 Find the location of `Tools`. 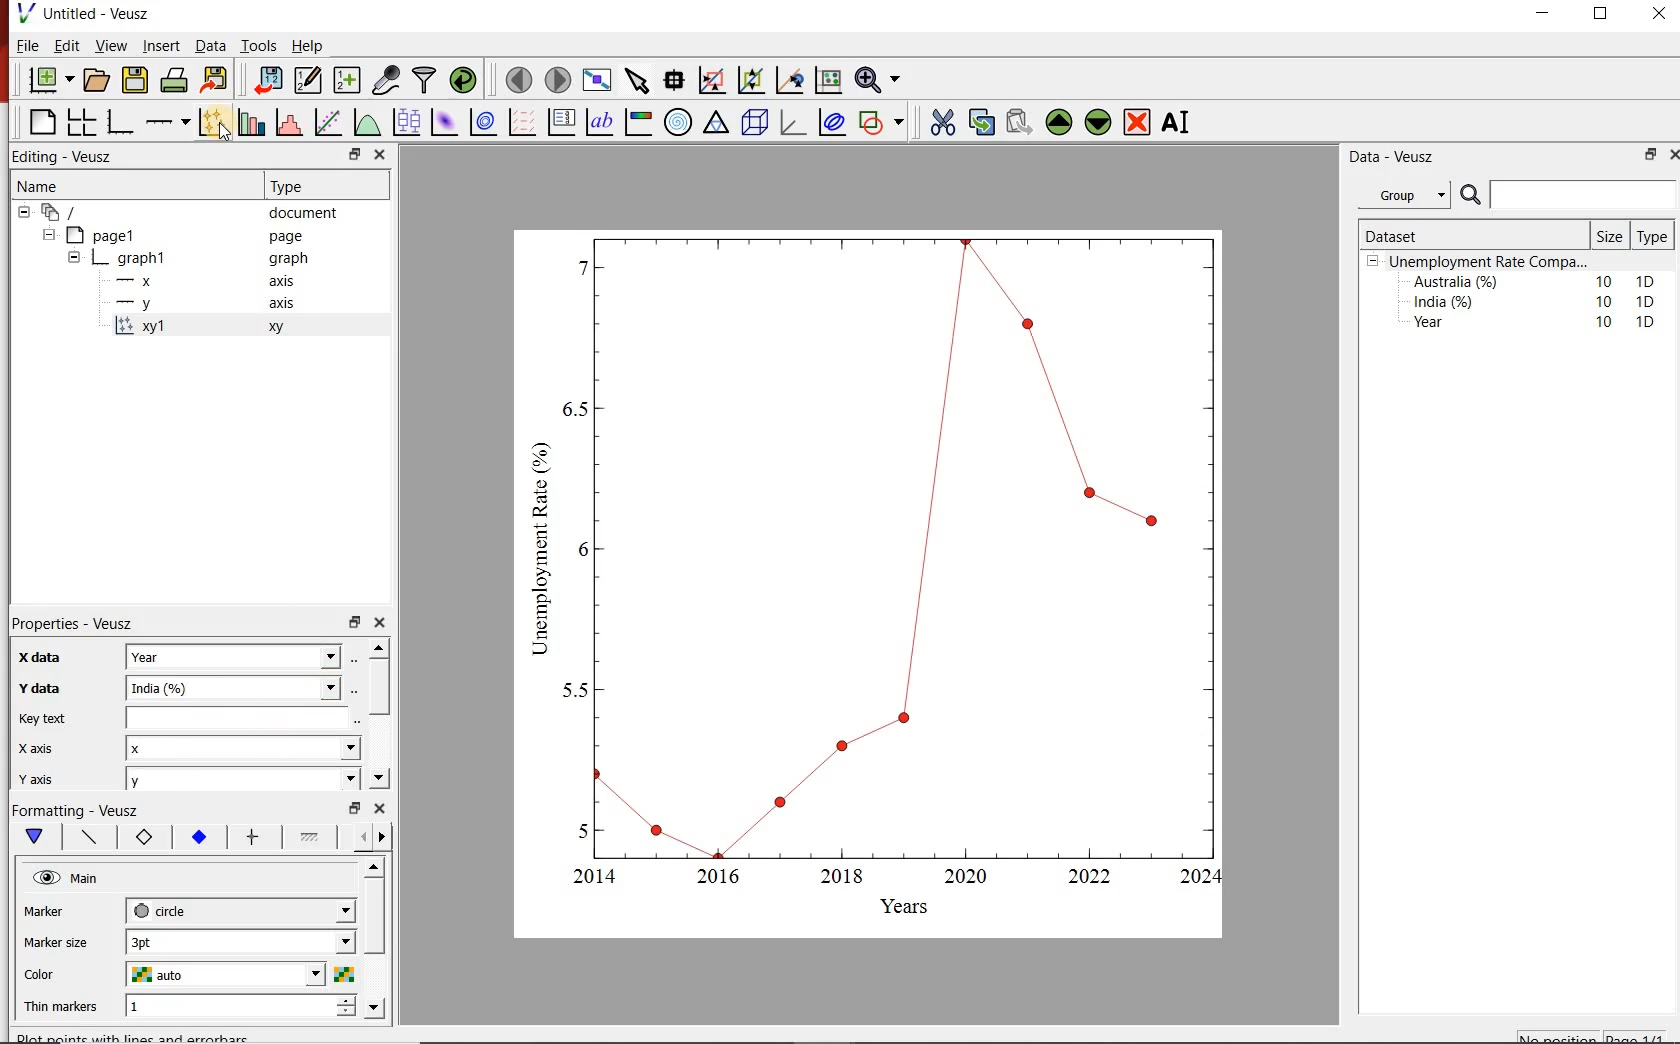

Tools is located at coordinates (260, 45).